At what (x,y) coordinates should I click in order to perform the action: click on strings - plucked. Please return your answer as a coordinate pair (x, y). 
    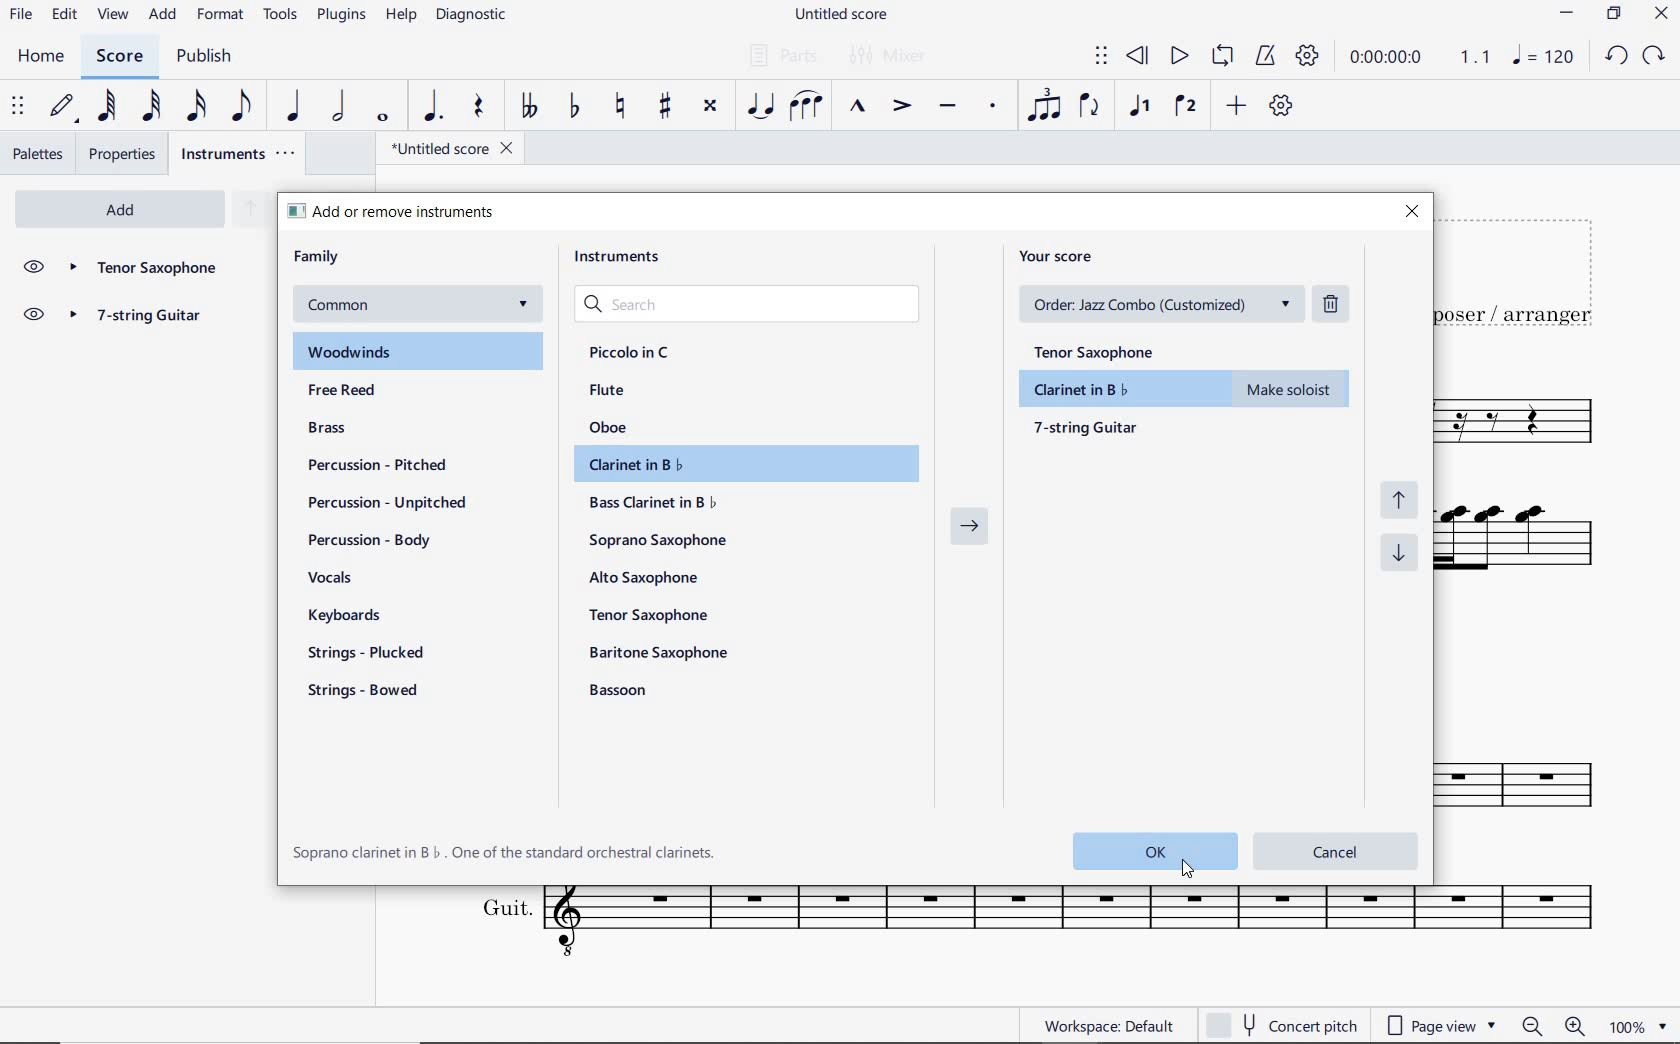
    Looking at the image, I should click on (371, 652).